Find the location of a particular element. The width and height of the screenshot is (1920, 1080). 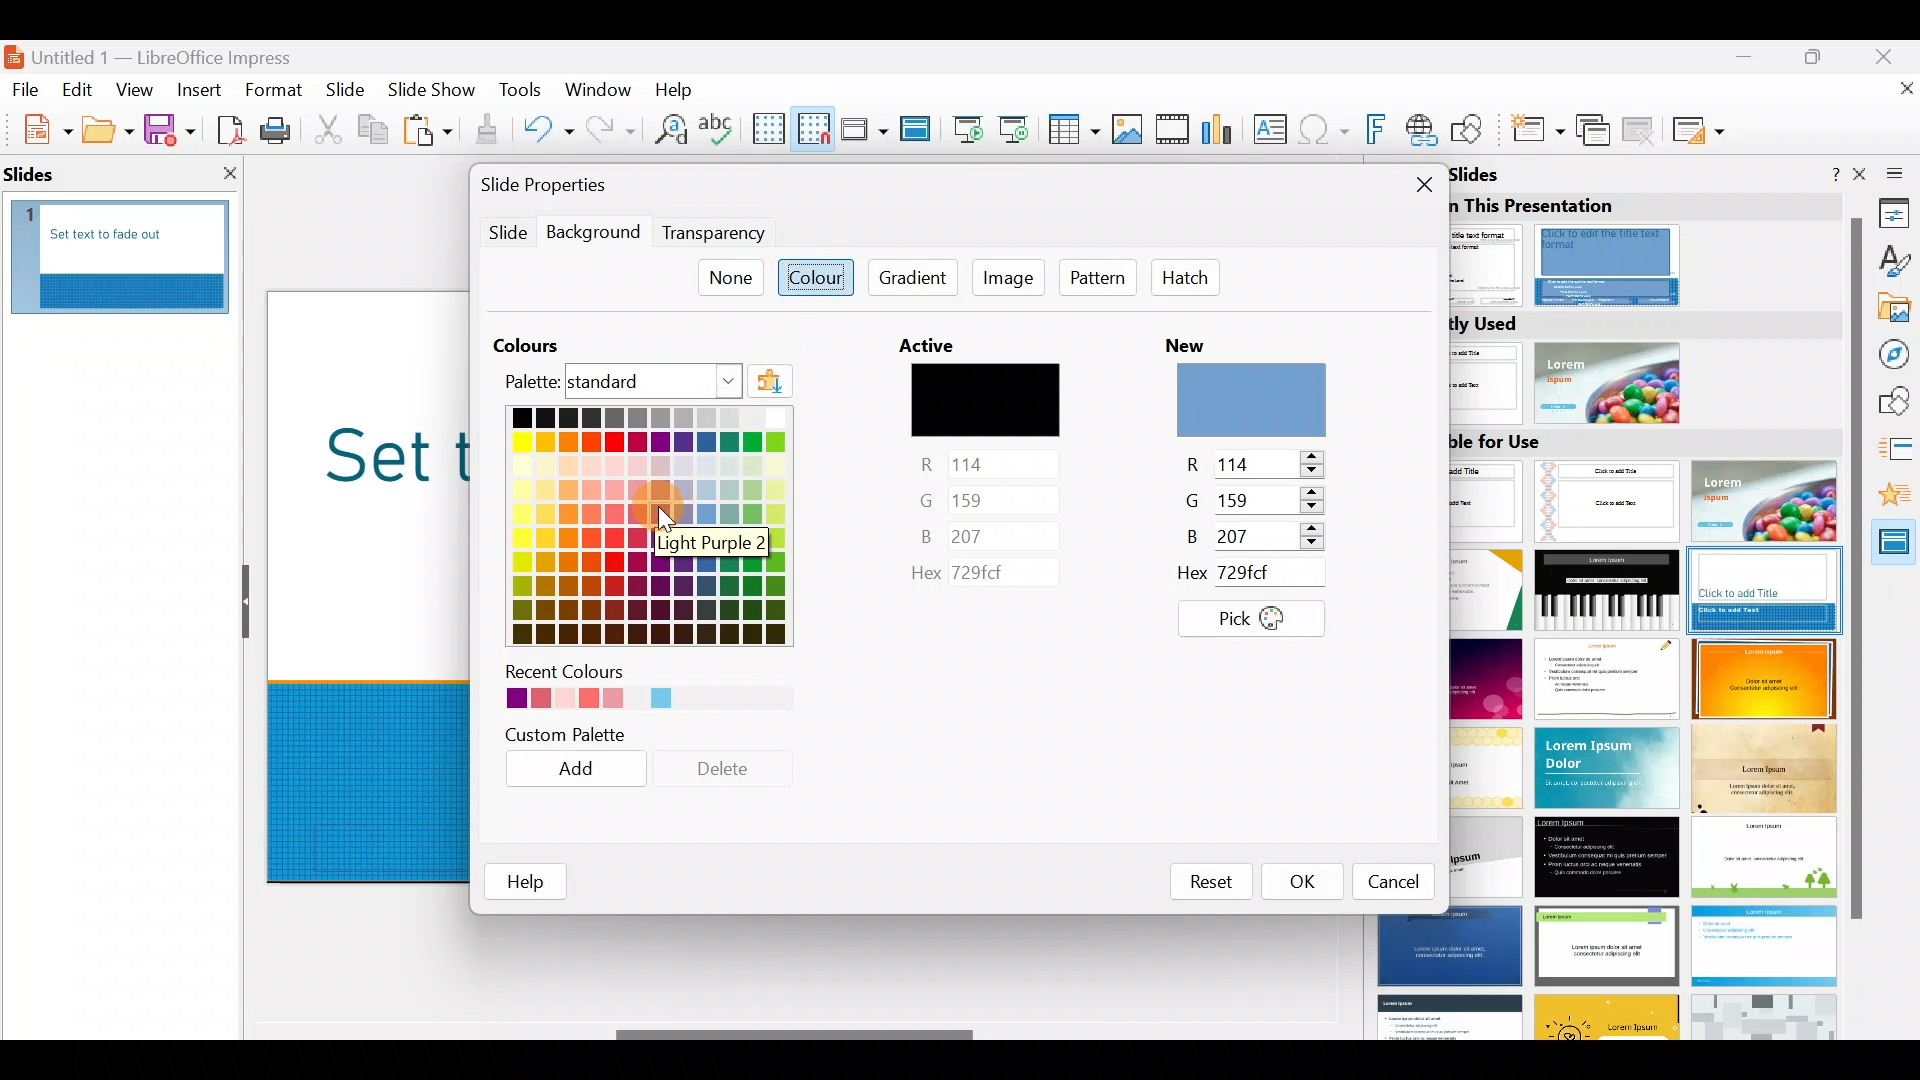

Delete slide is located at coordinates (1642, 129).